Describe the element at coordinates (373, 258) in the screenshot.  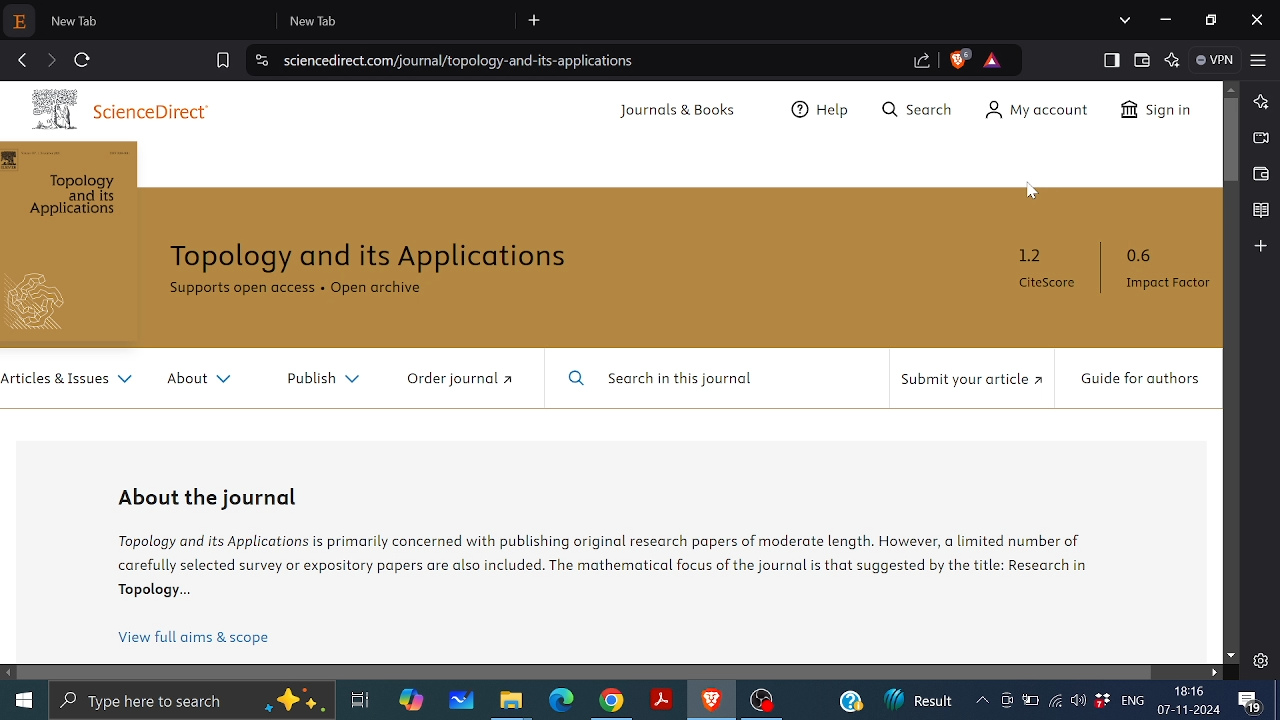
I see `Topology and its applications` at that location.